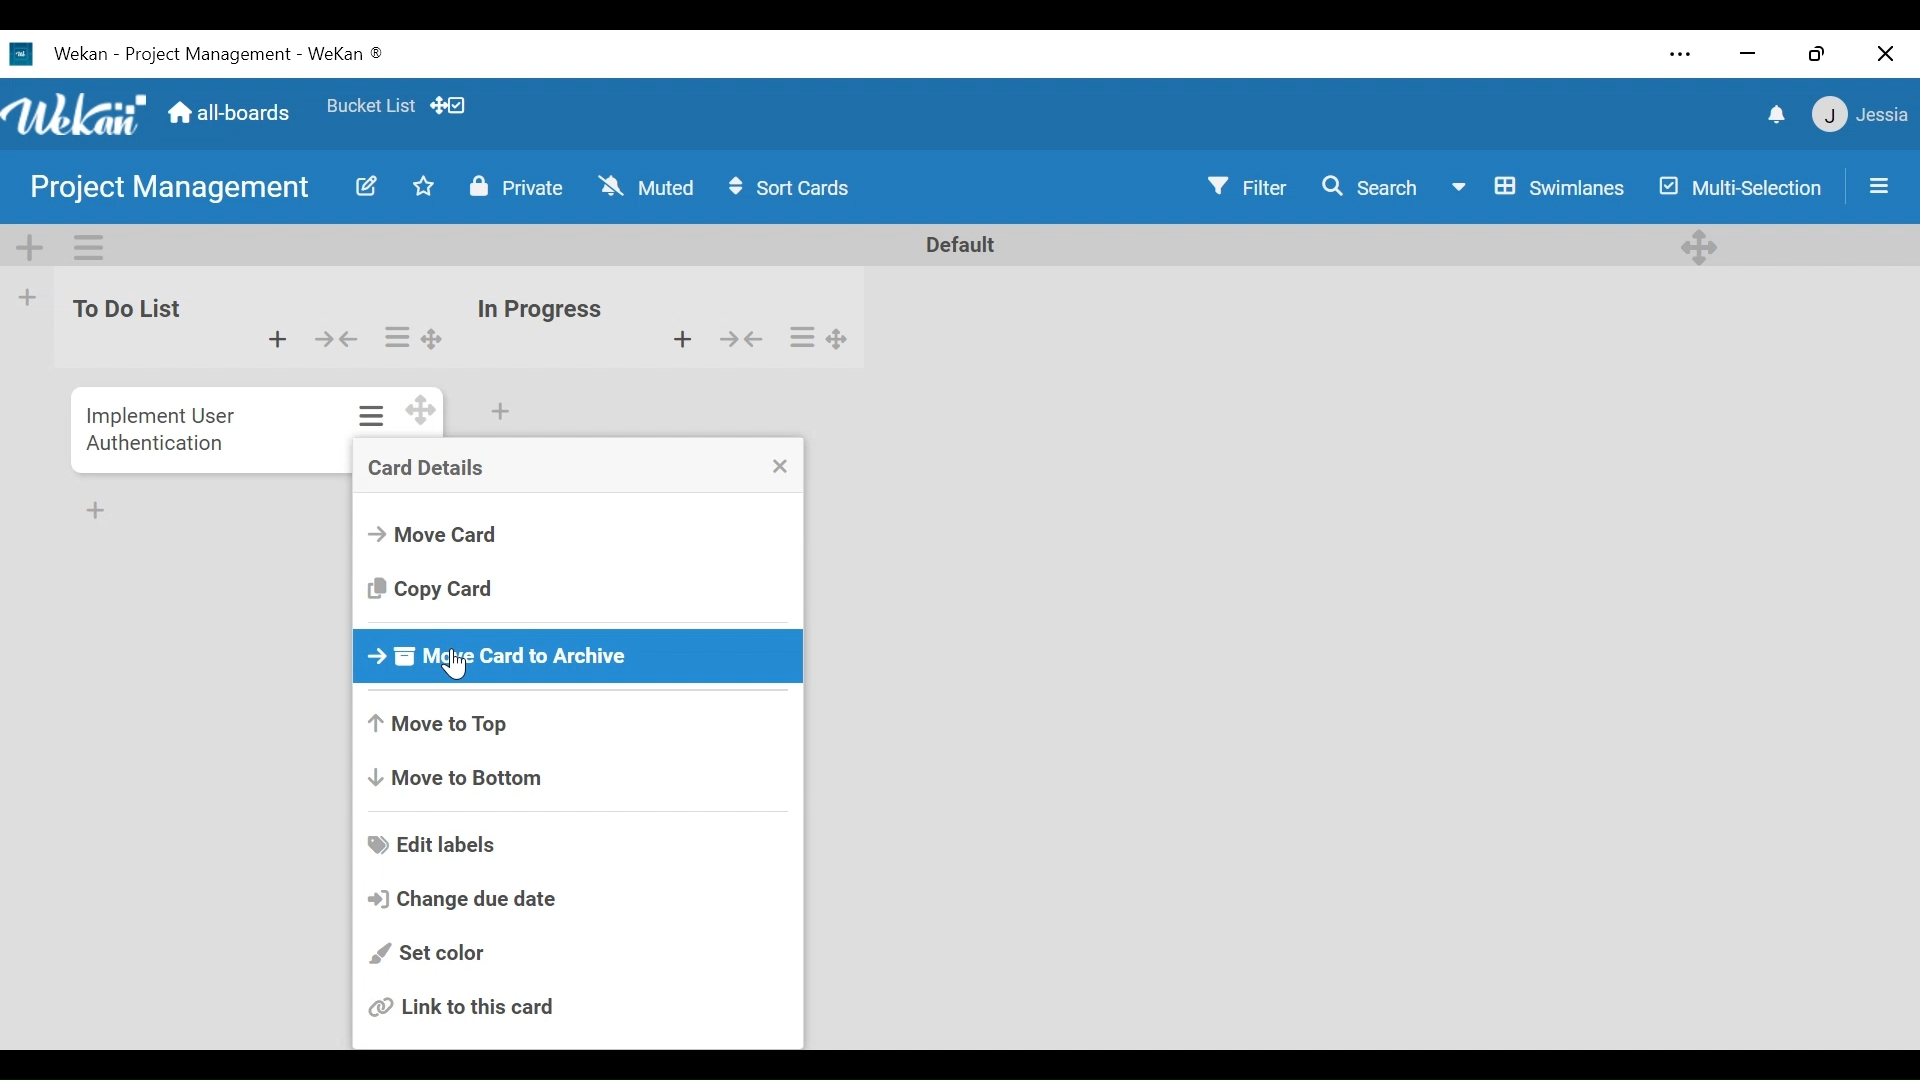  What do you see at coordinates (465, 1005) in the screenshot?
I see `Link to this card` at bounding box center [465, 1005].